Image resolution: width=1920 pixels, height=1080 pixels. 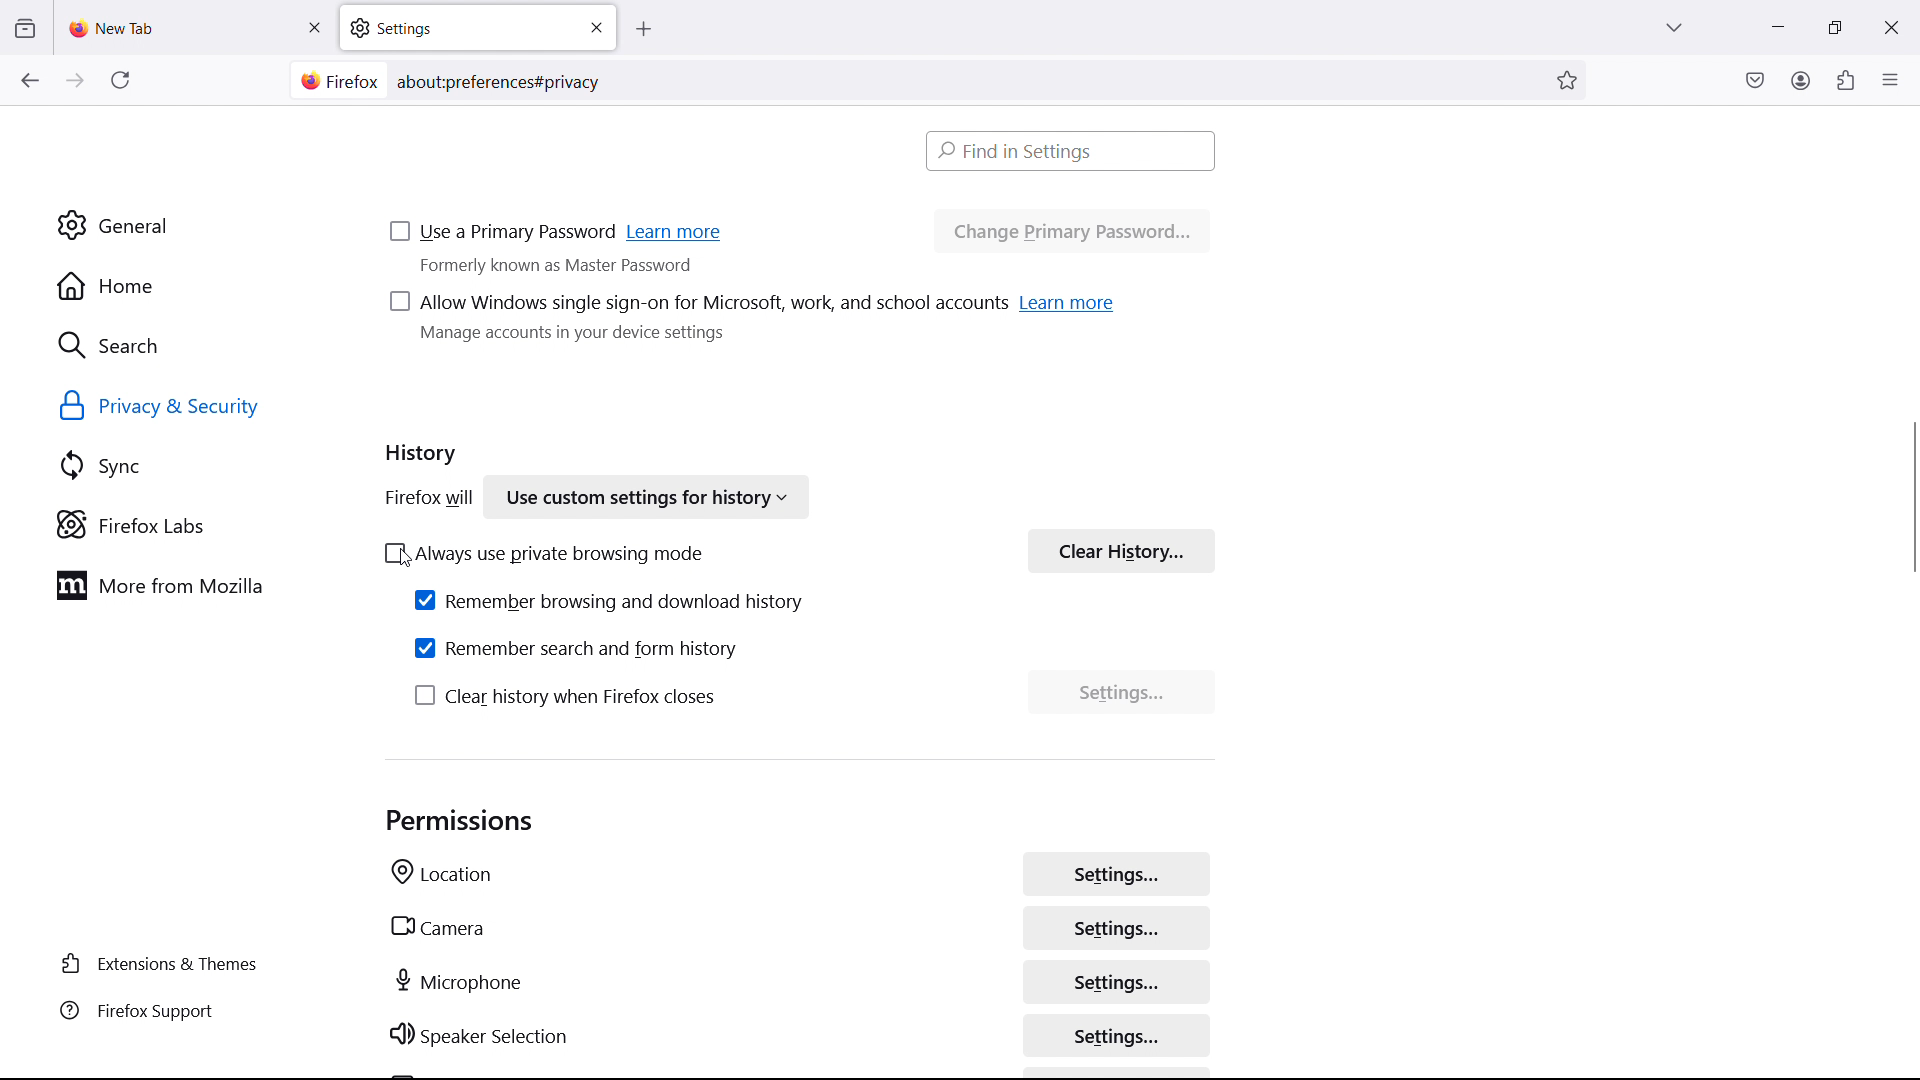 I want to click on account, so click(x=1800, y=79).